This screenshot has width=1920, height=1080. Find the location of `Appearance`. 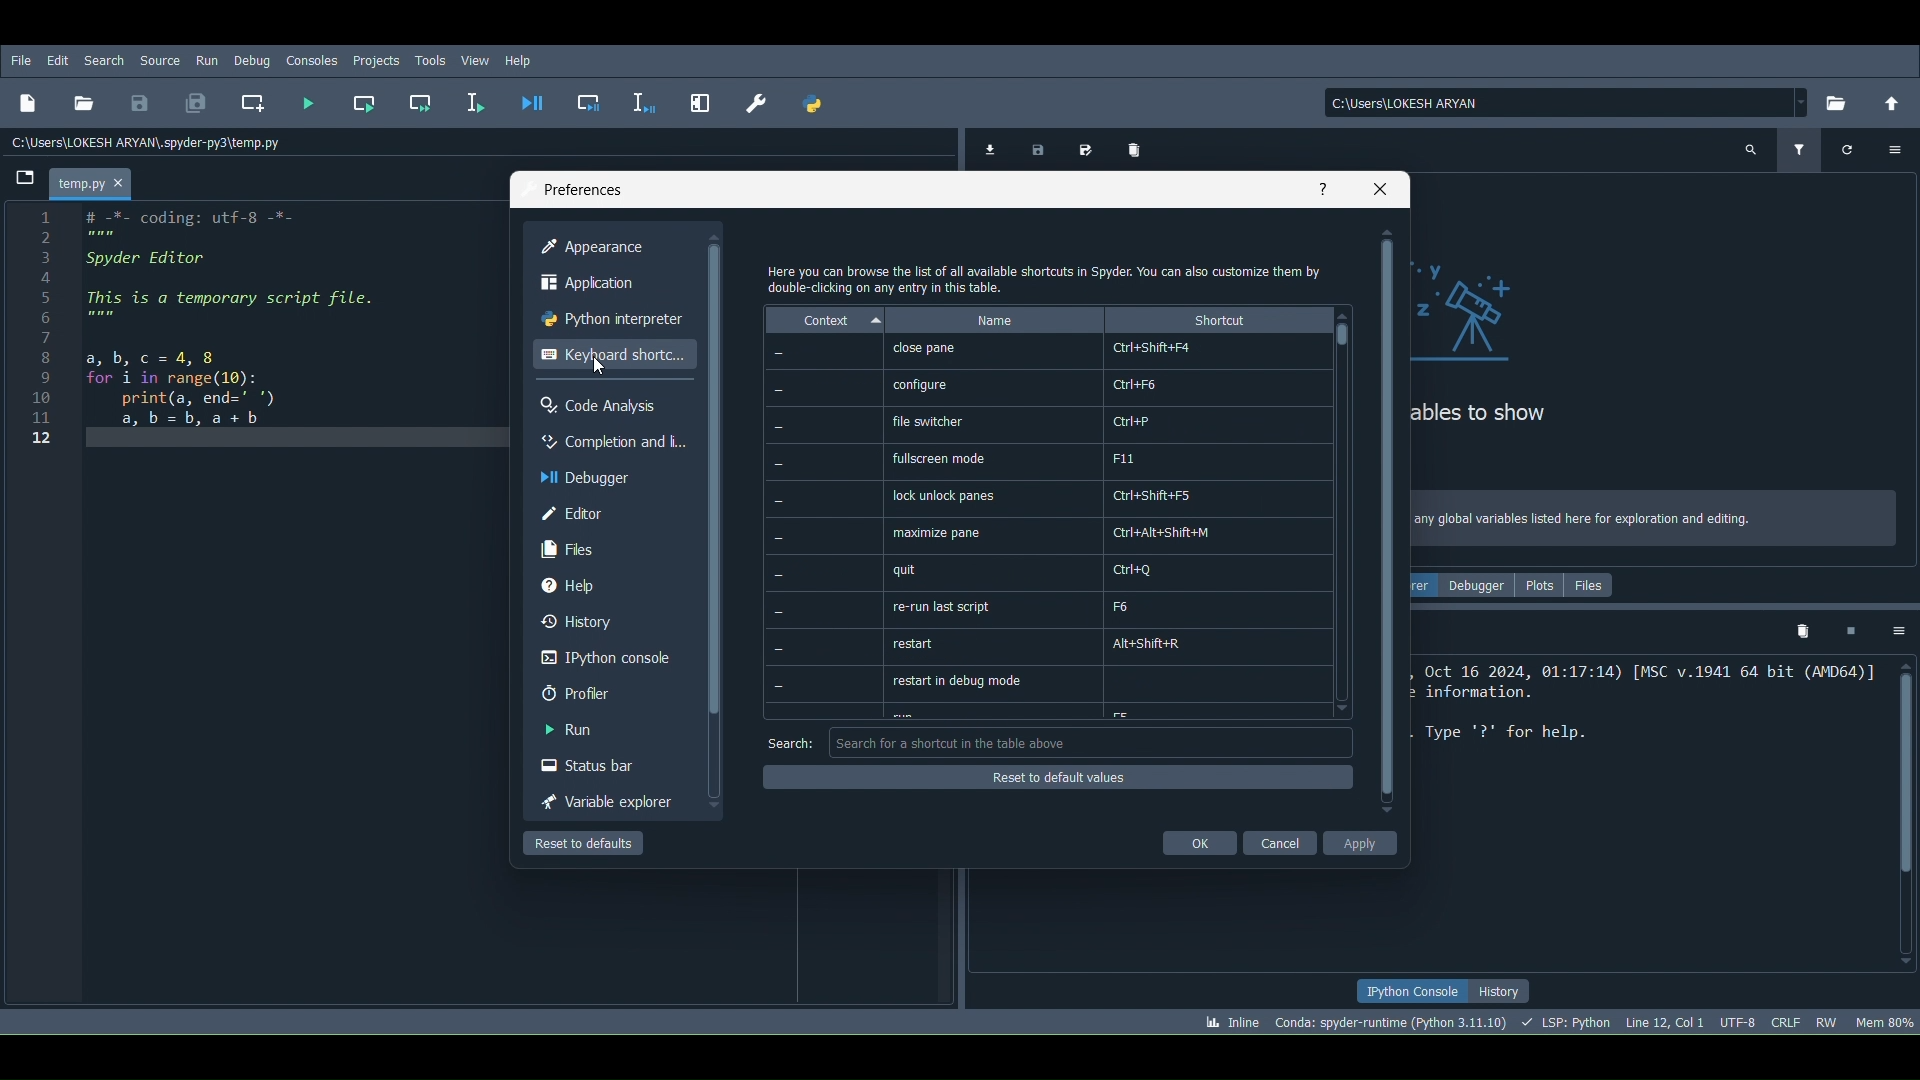

Appearance is located at coordinates (594, 244).